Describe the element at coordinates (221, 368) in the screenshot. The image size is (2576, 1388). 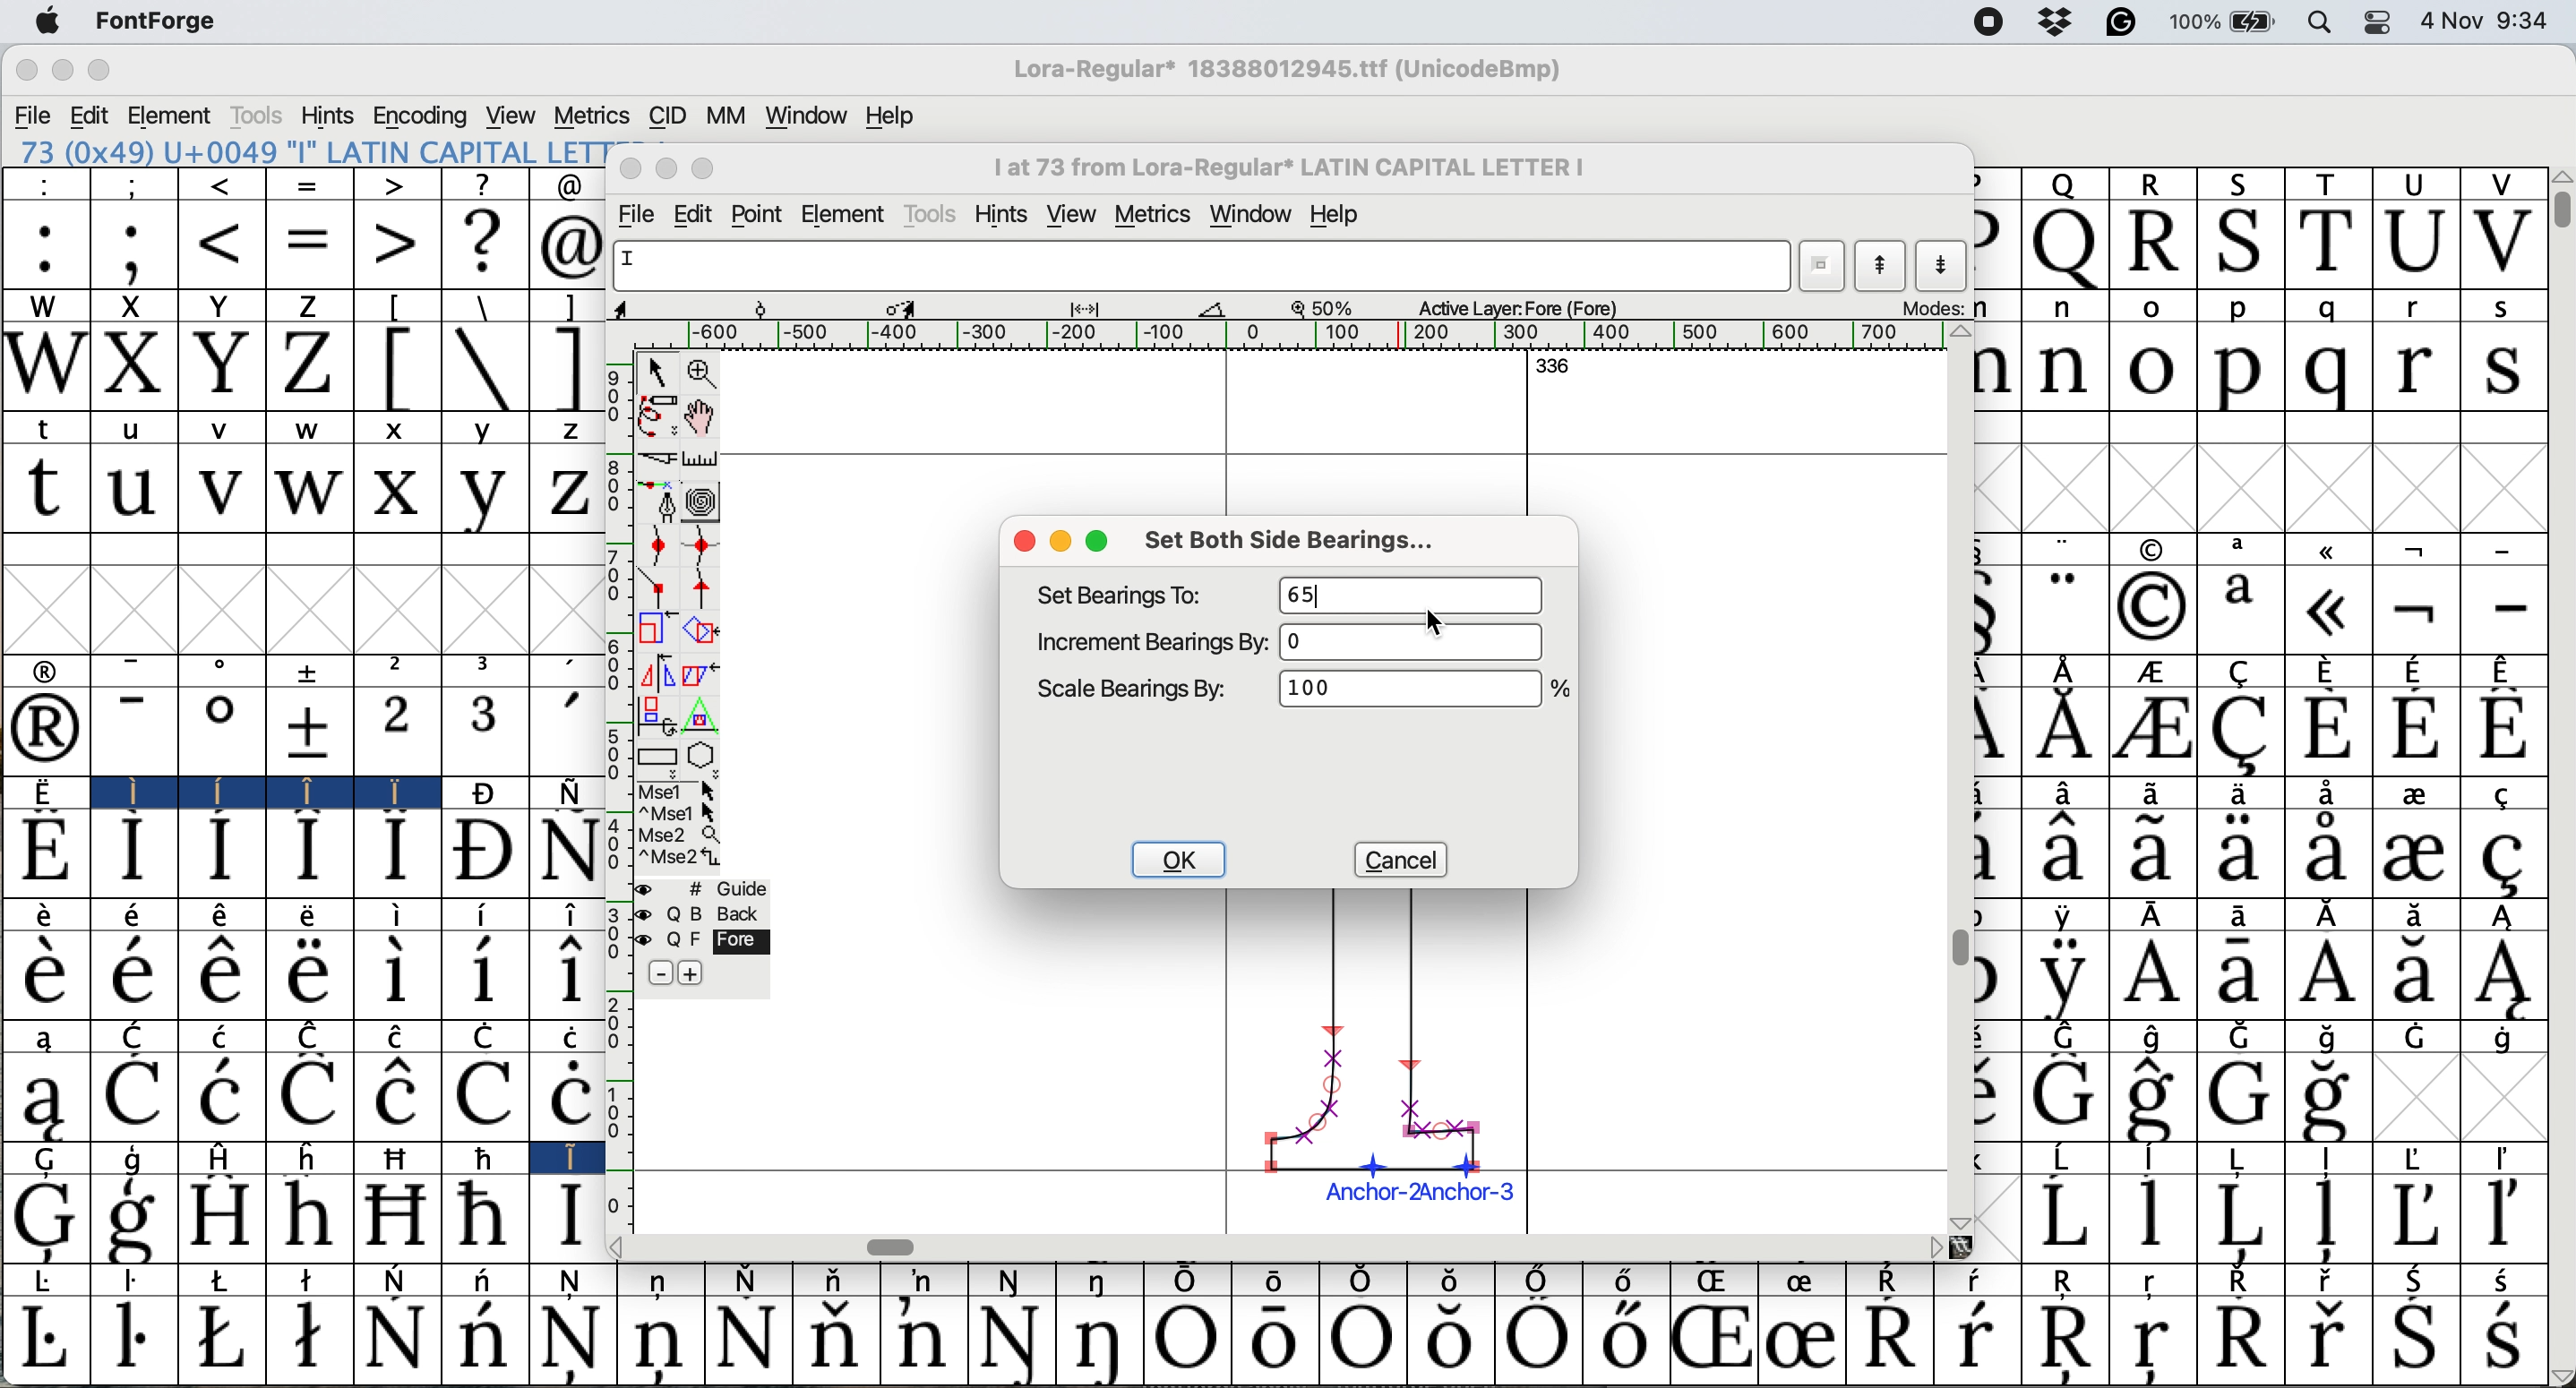
I see `Y` at that location.